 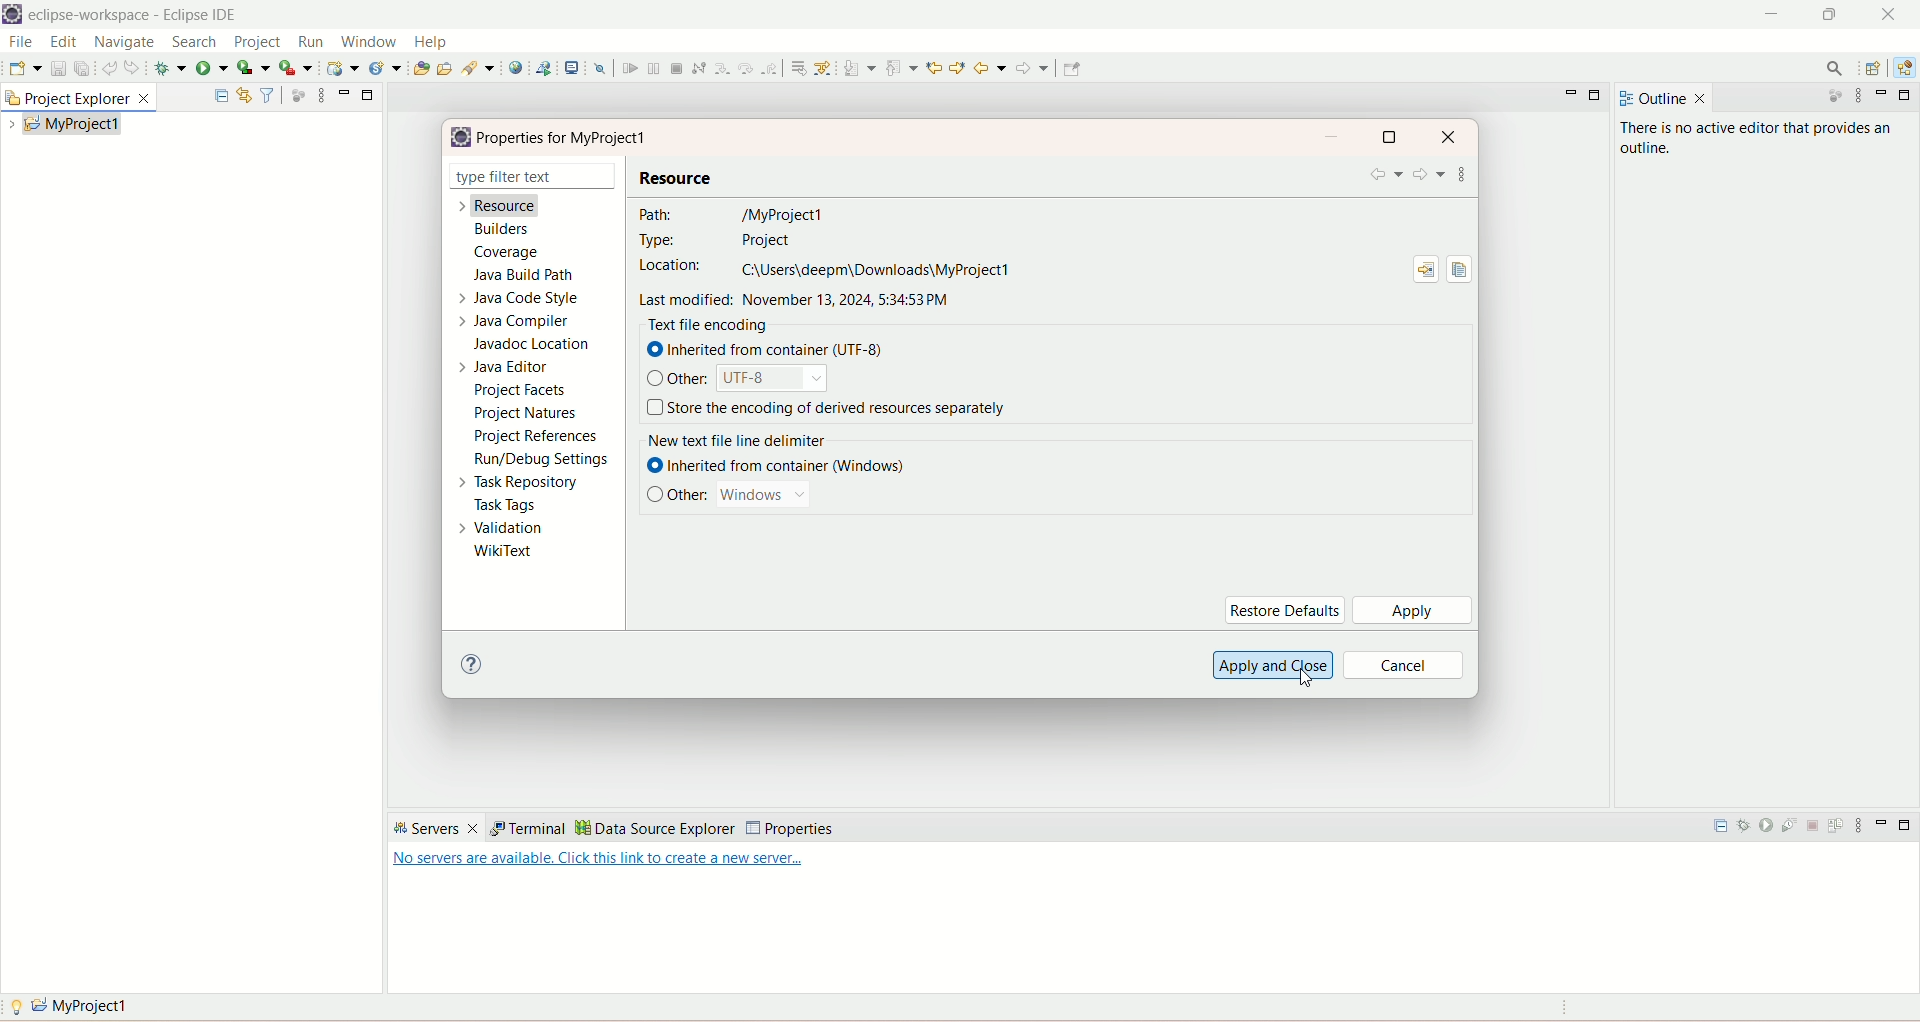 I want to click on next edit location, so click(x=934, y=68).